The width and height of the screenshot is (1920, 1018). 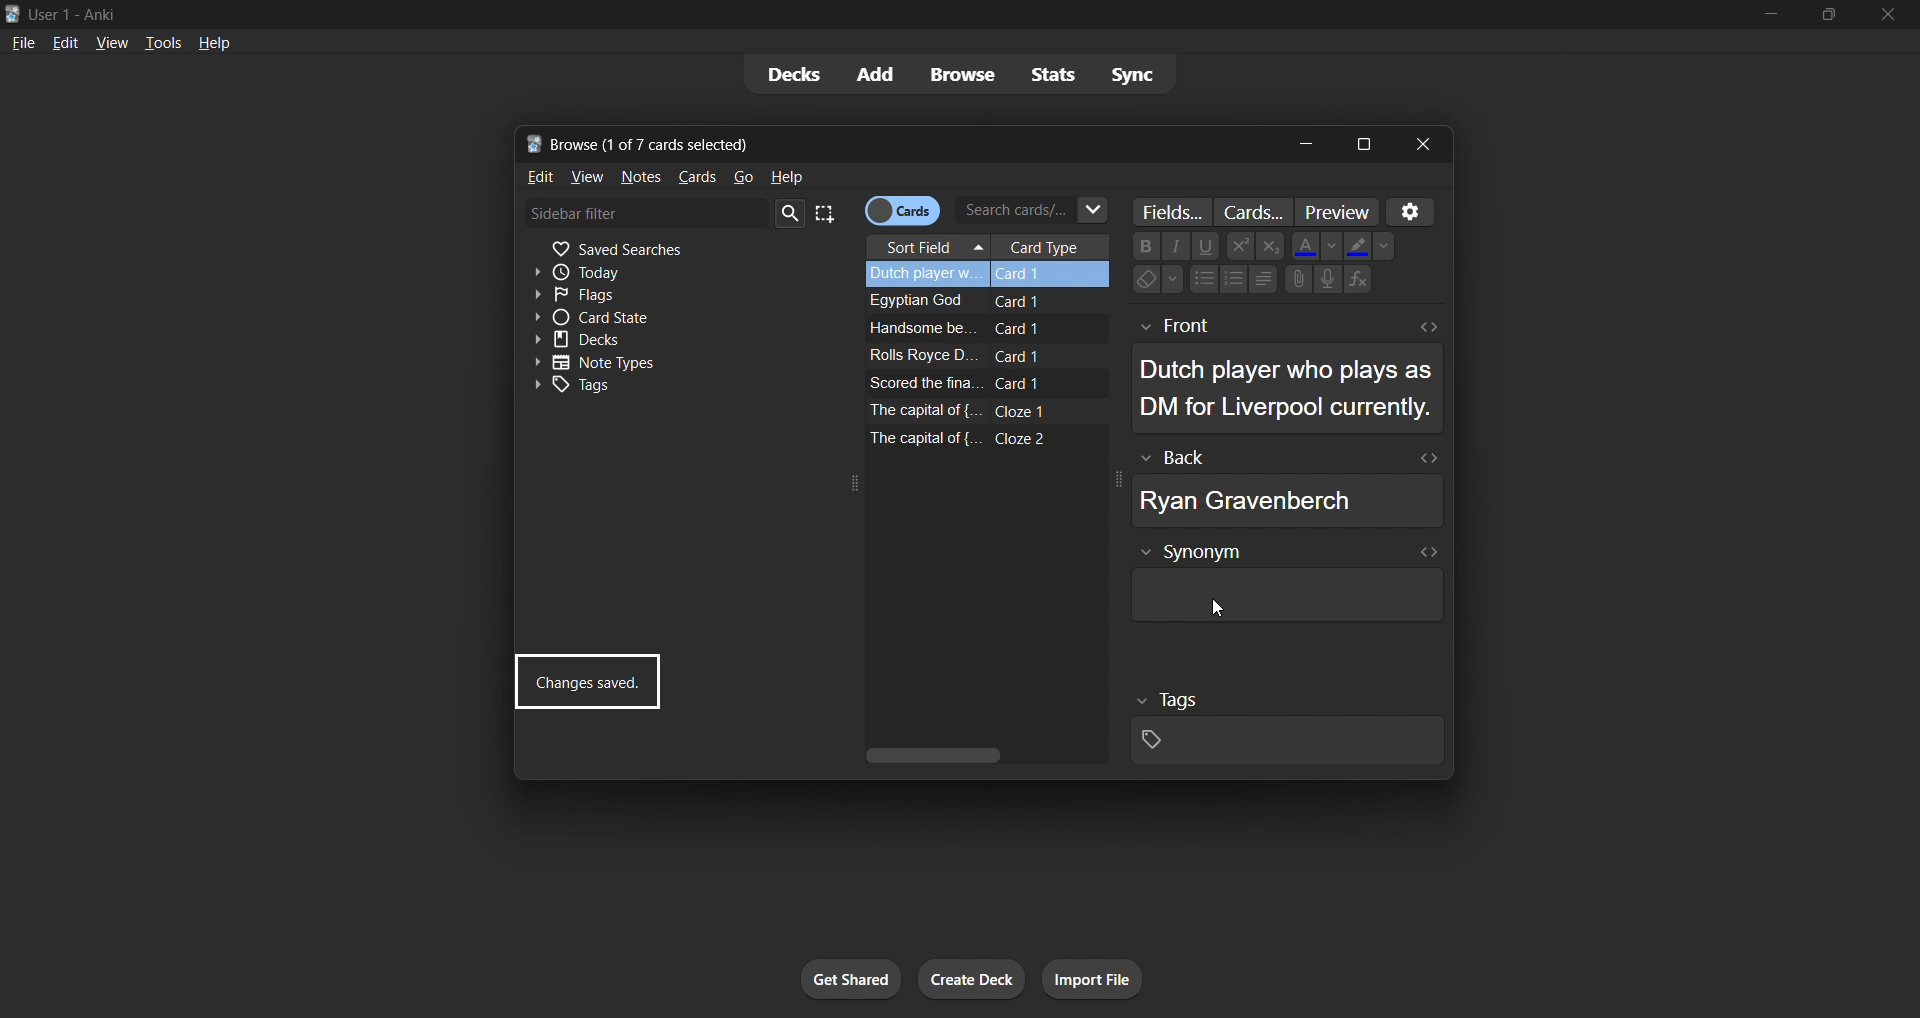 What do you see at coordinates (1826, 16) in the screenshot?
I see `maximize/restore` at bounding box center [1826, 16].